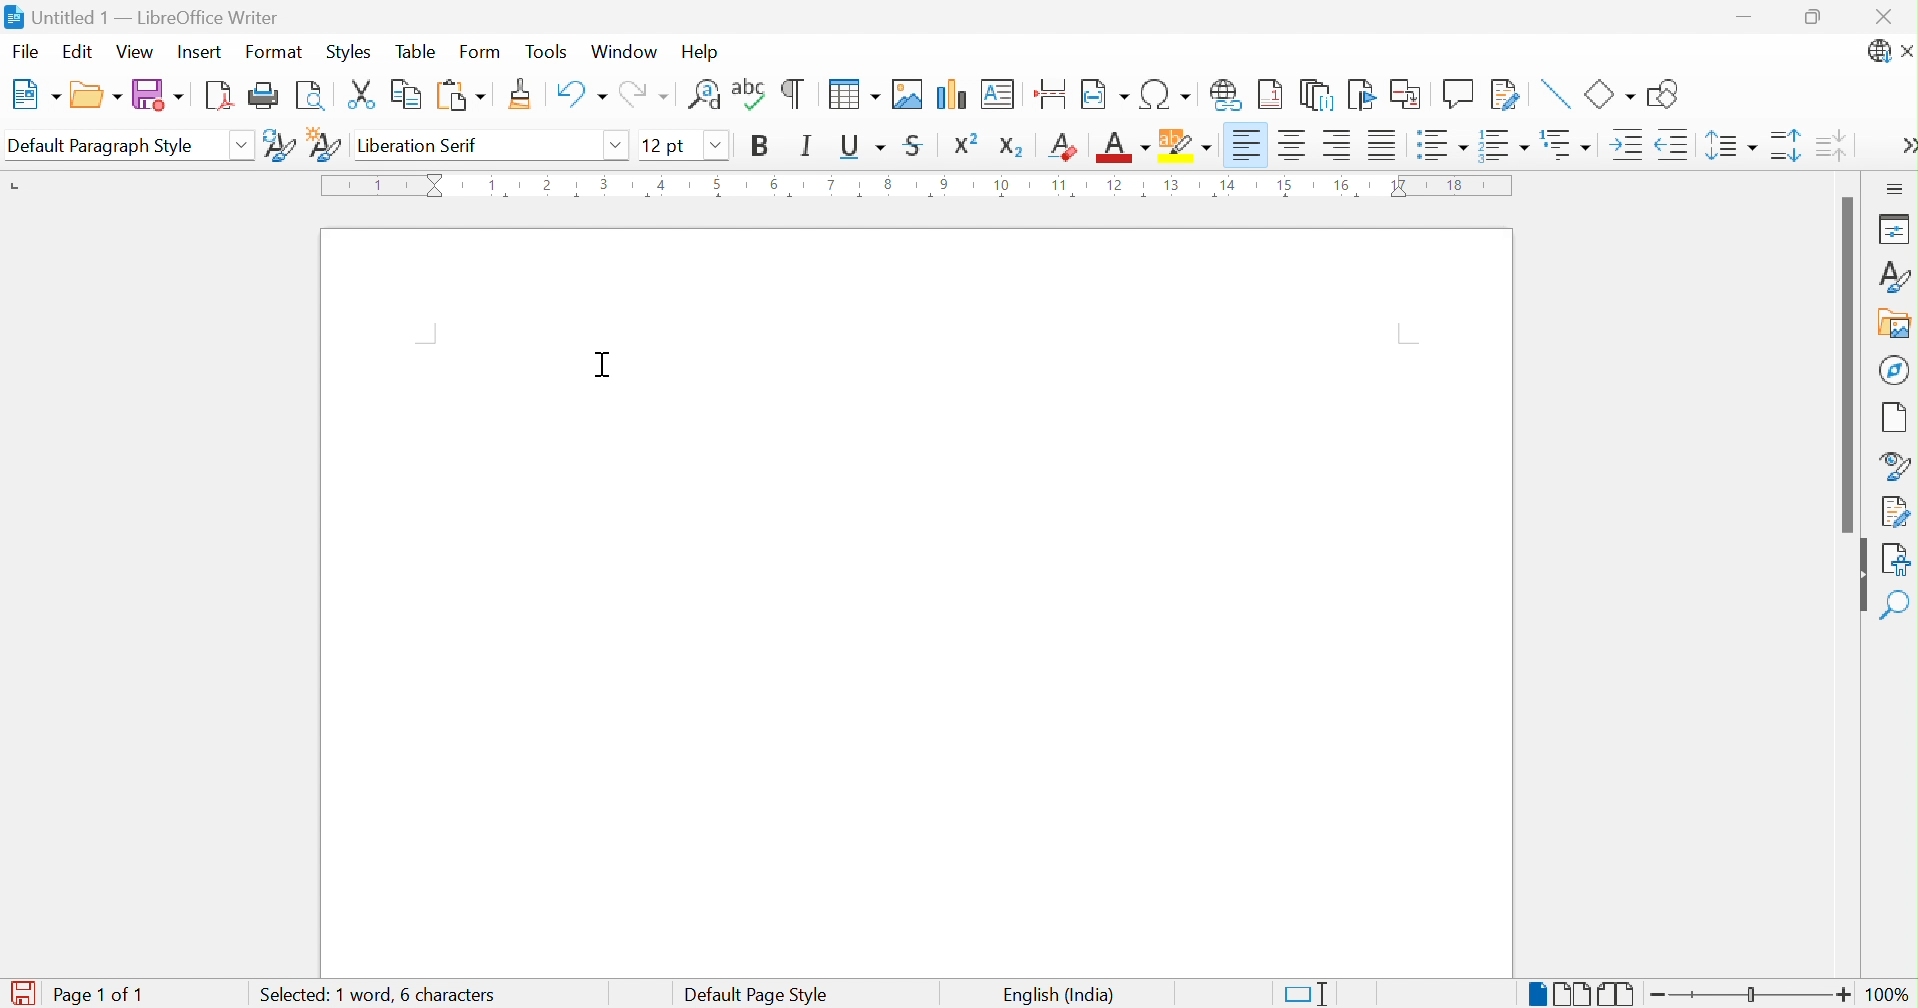  What do you see at coordinates (1294, 145) in the screenshot?
I see `Align Center` at bounding box center [1294, 145].